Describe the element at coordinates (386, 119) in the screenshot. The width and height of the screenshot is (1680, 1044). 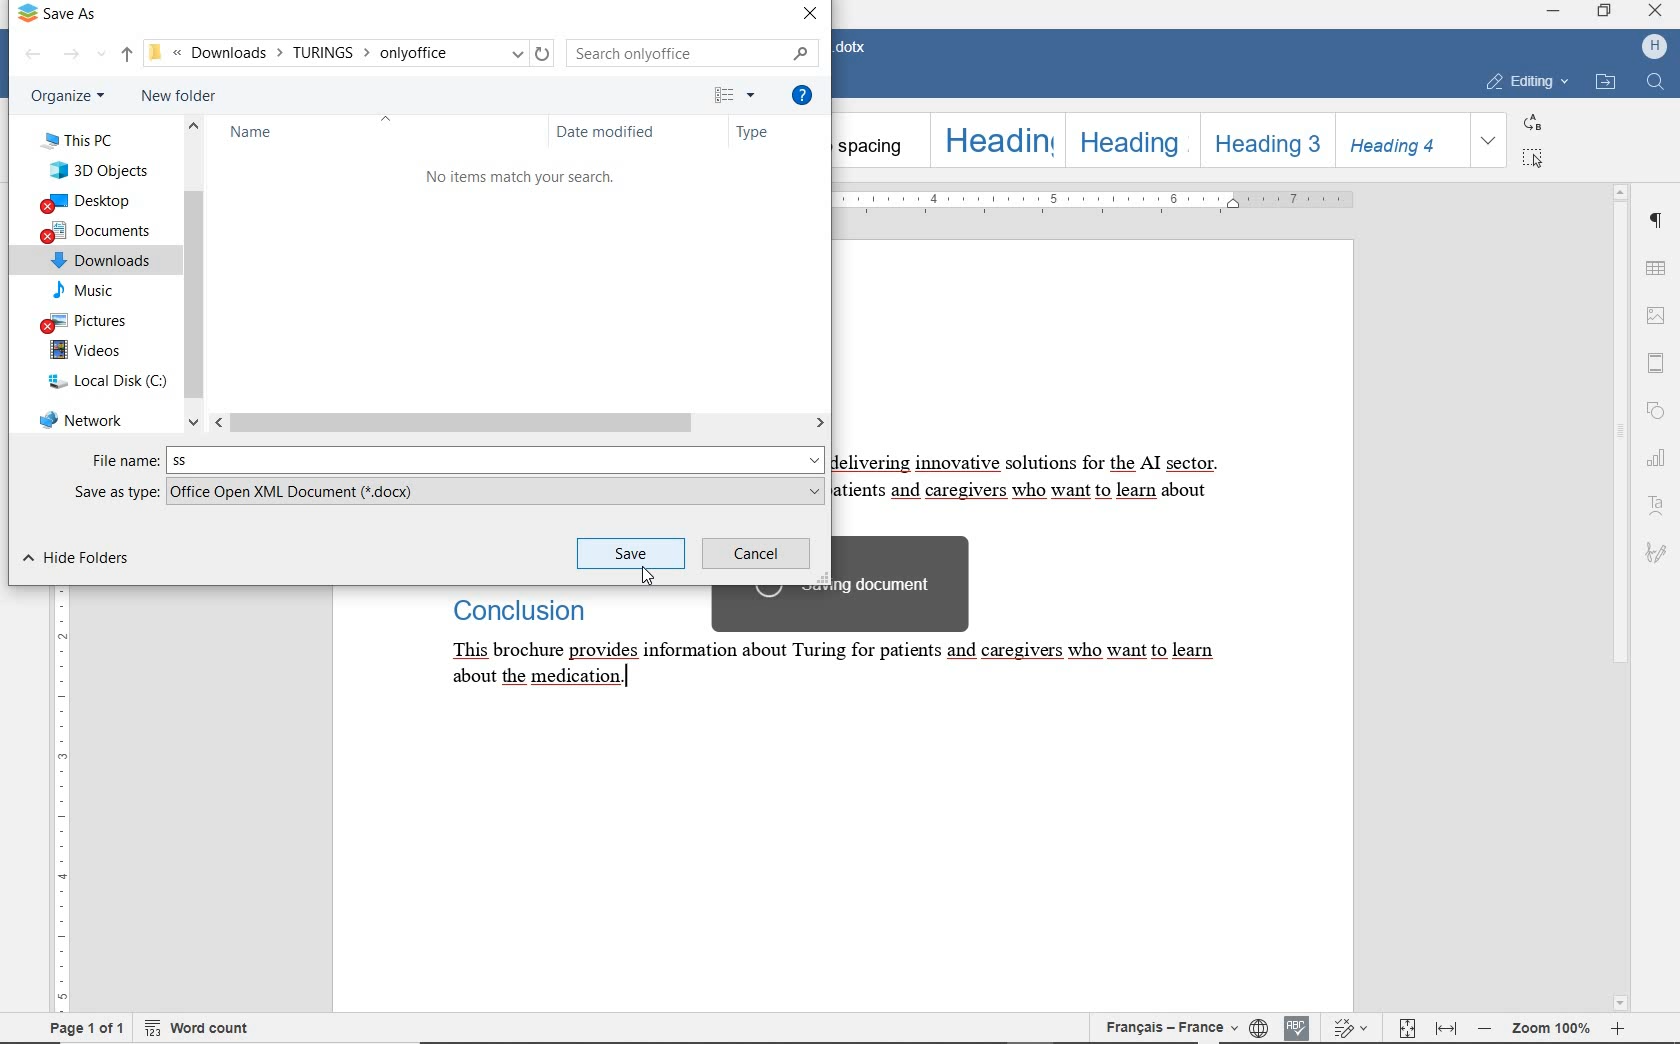
I see `collapse` at that location.